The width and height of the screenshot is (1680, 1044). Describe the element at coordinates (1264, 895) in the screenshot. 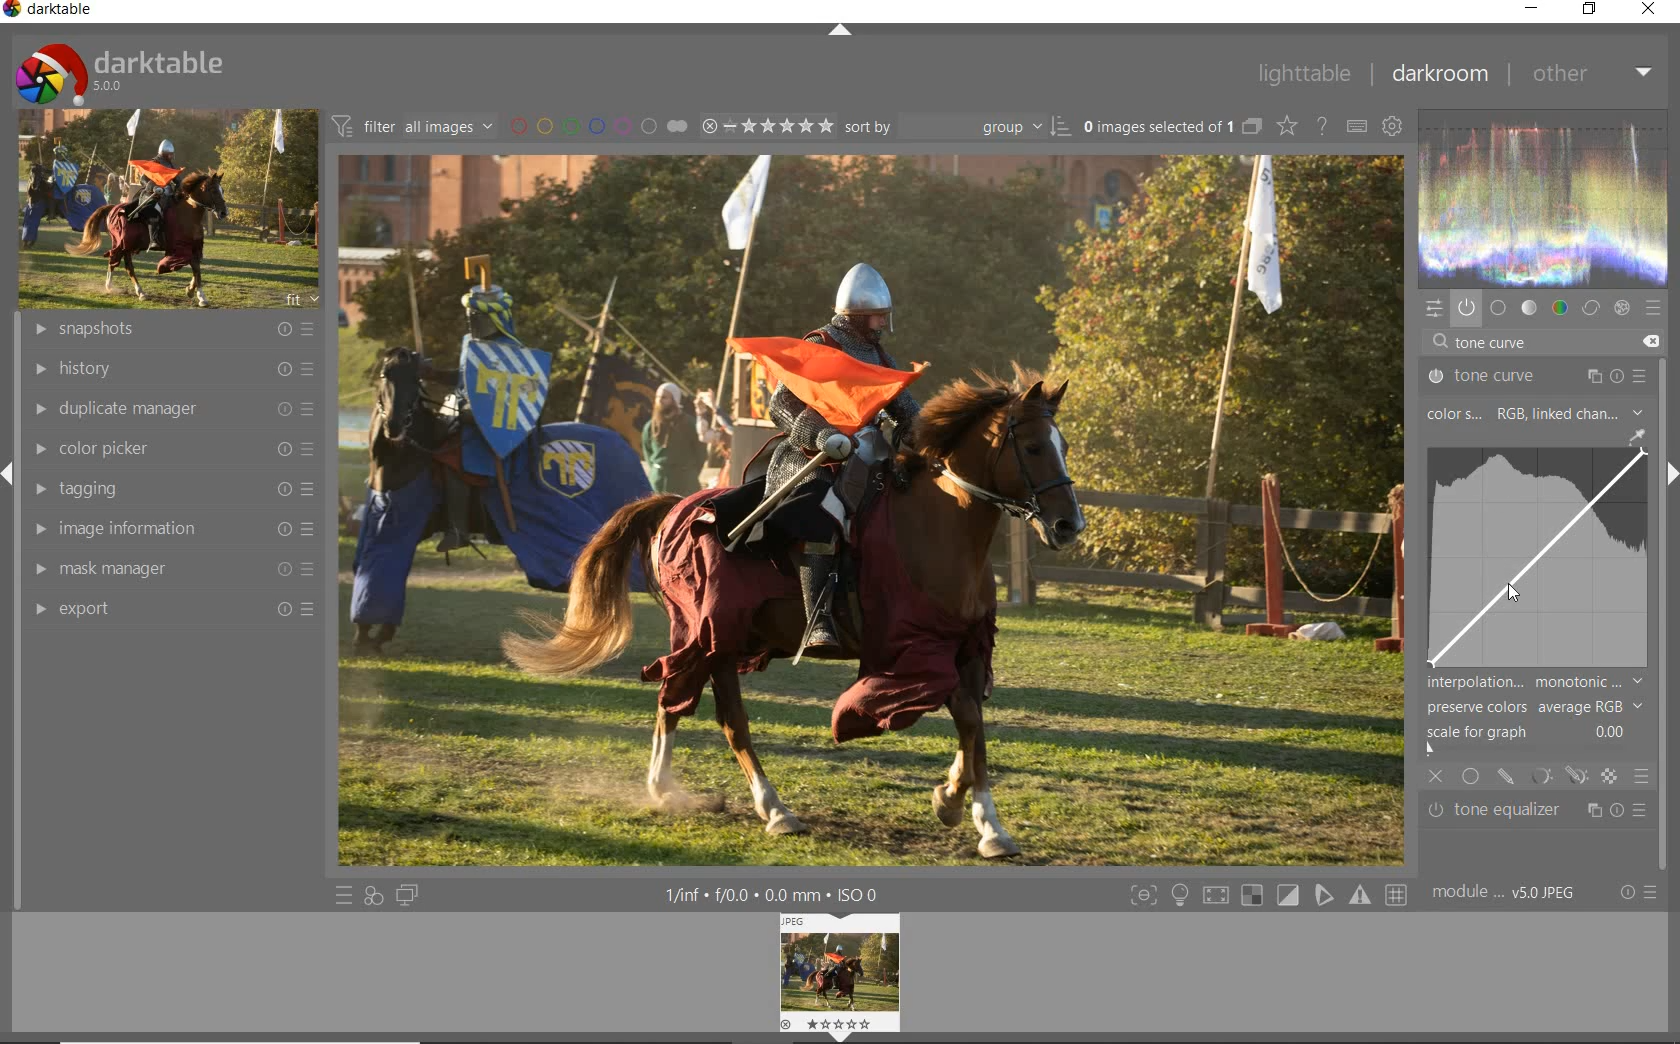

I see `toggle modes` at that location.